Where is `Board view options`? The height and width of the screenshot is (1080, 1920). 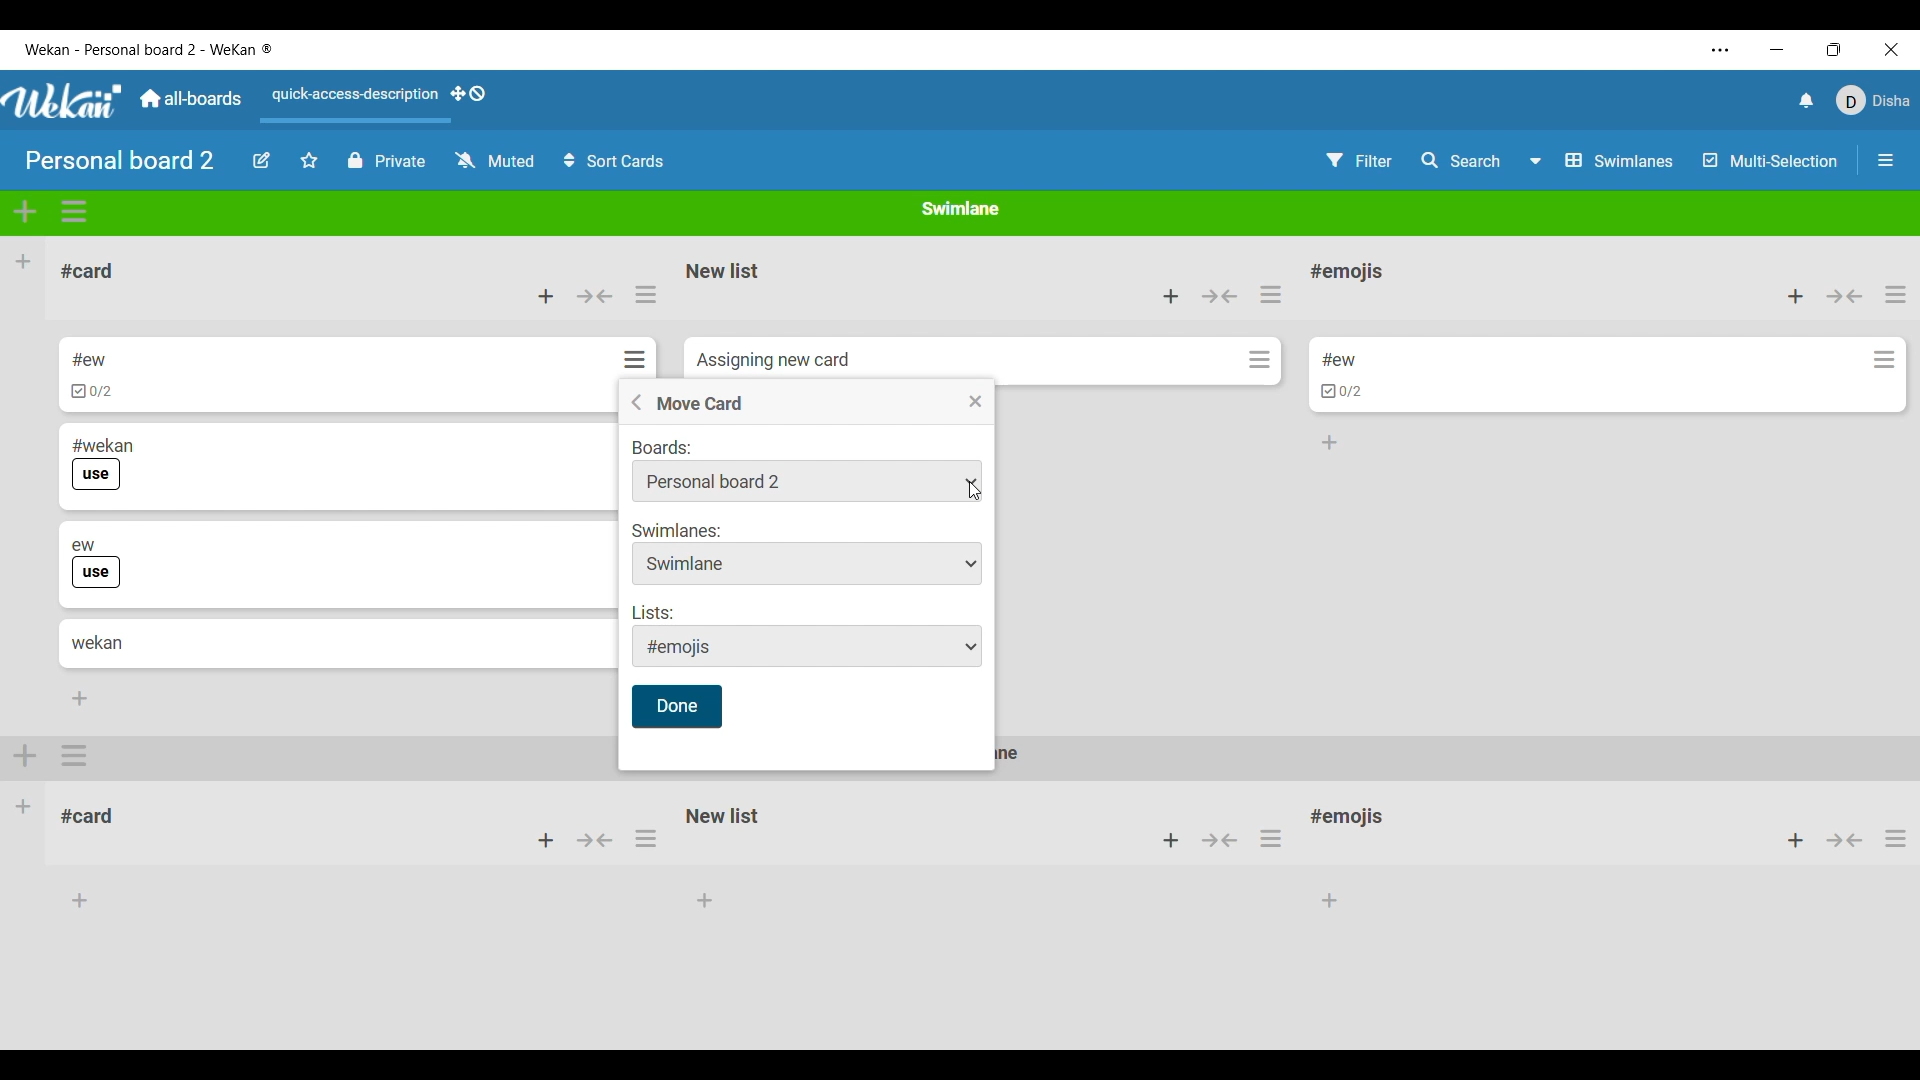 Board view options is located at coordinates (1602, 161).